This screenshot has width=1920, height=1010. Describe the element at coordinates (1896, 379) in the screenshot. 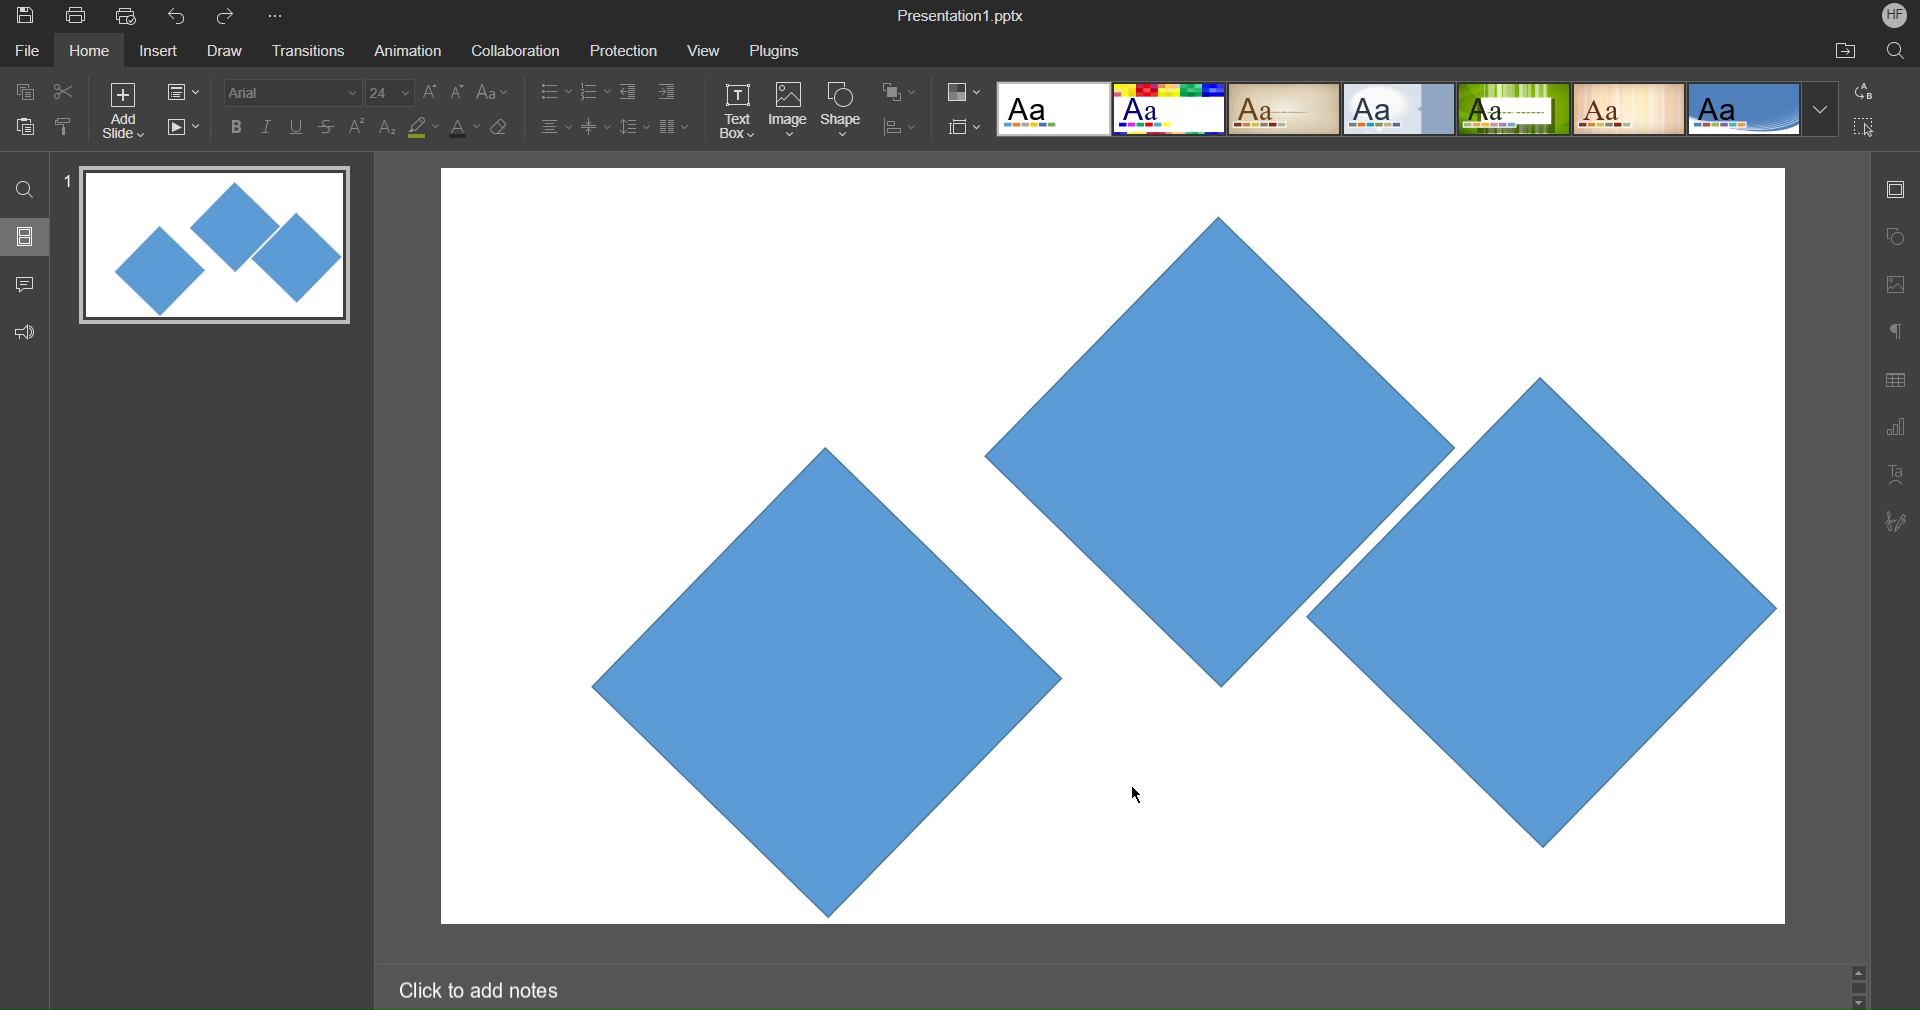

I see `Table` at that location.